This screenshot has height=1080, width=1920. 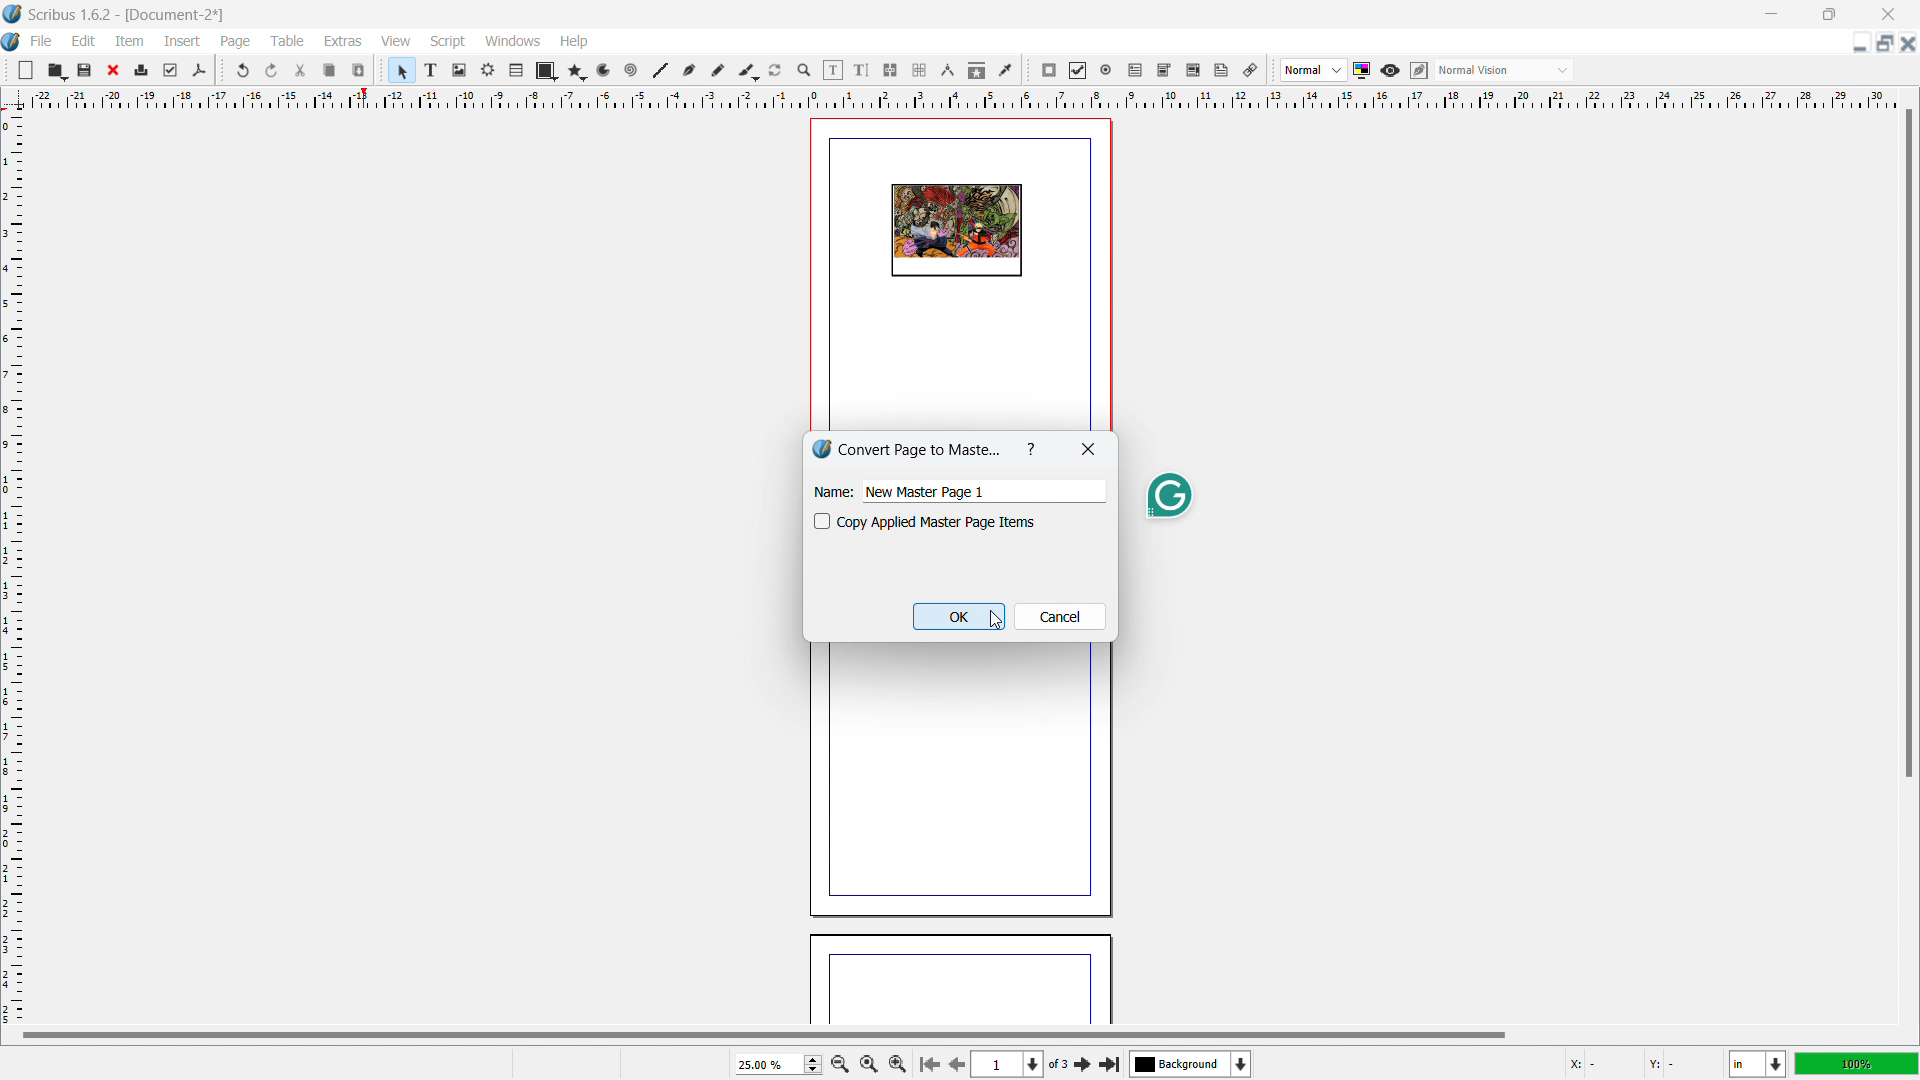 What do you see at coordinates (1908, 43) in the screenshot?
I see `close document` at bounding box center [1908, 43].